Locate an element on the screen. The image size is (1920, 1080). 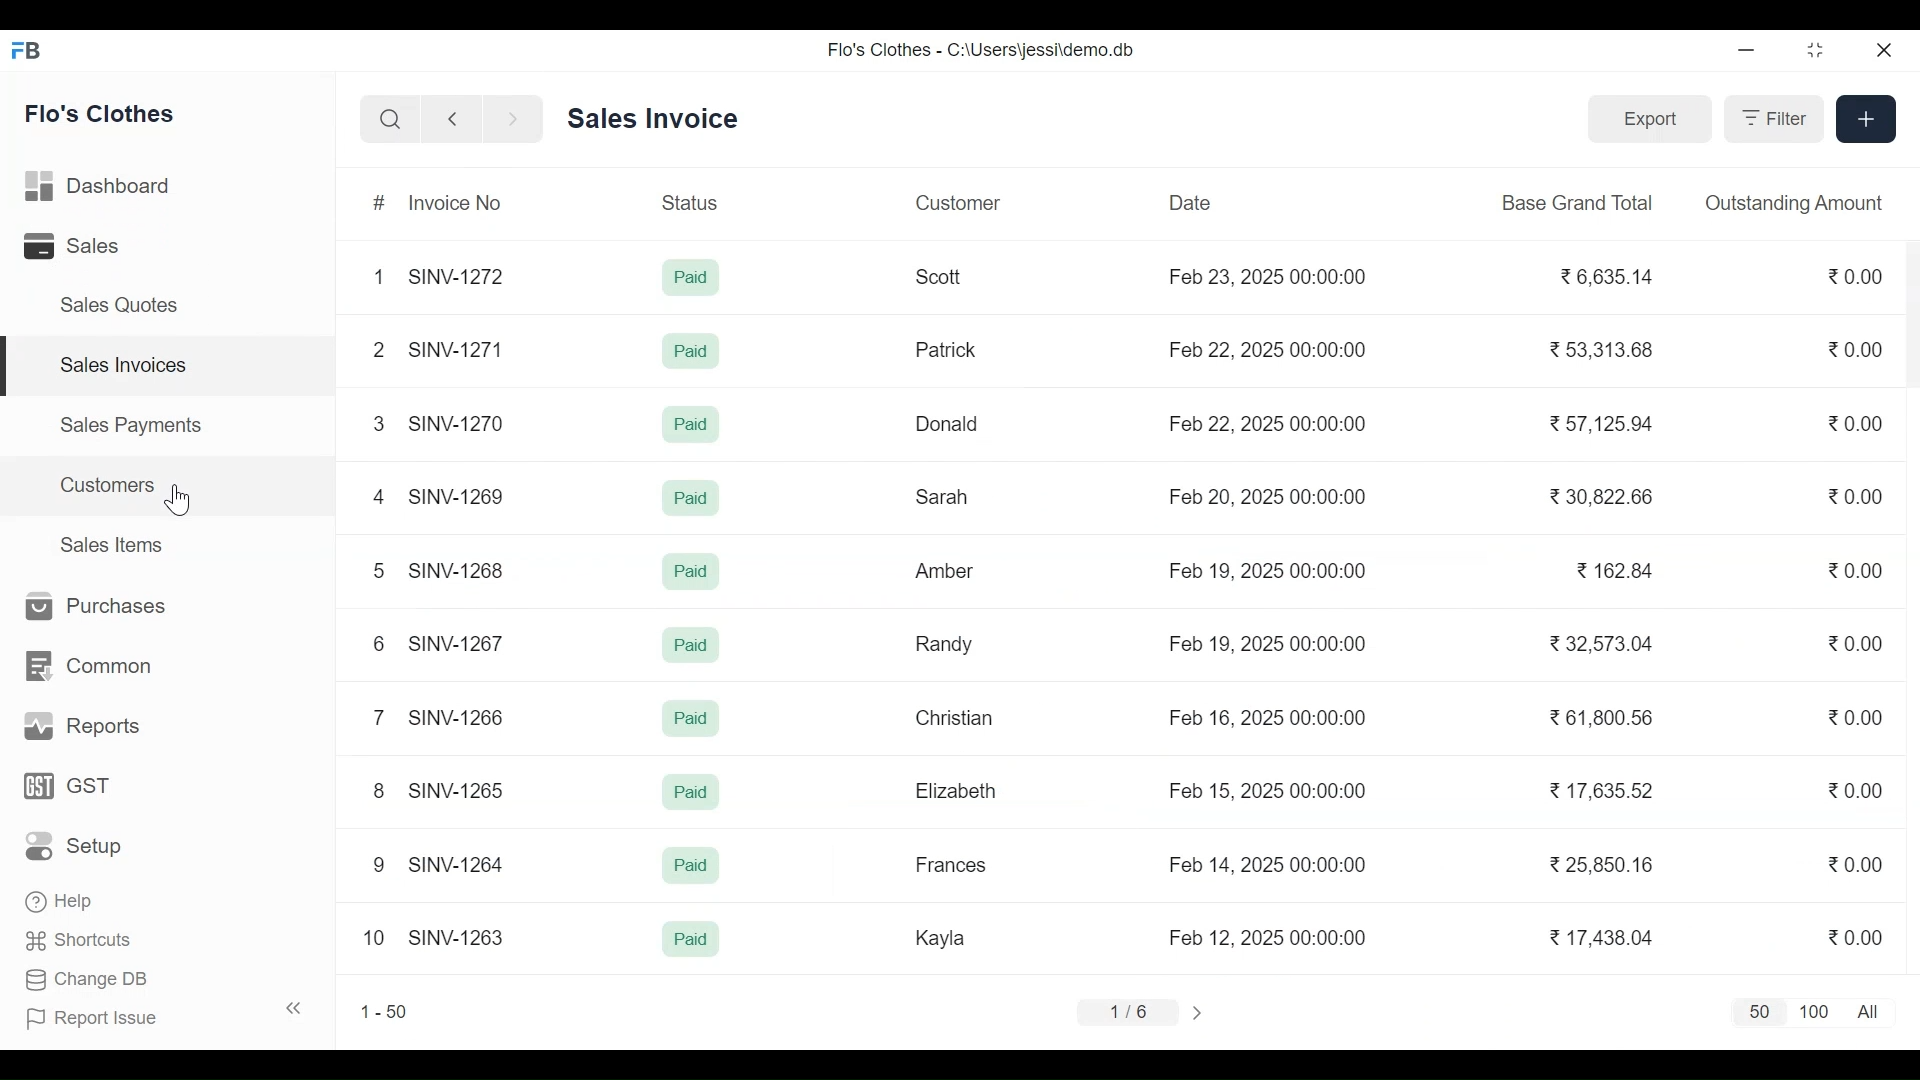
SINV-1268 is located at coordinates (456, 570).